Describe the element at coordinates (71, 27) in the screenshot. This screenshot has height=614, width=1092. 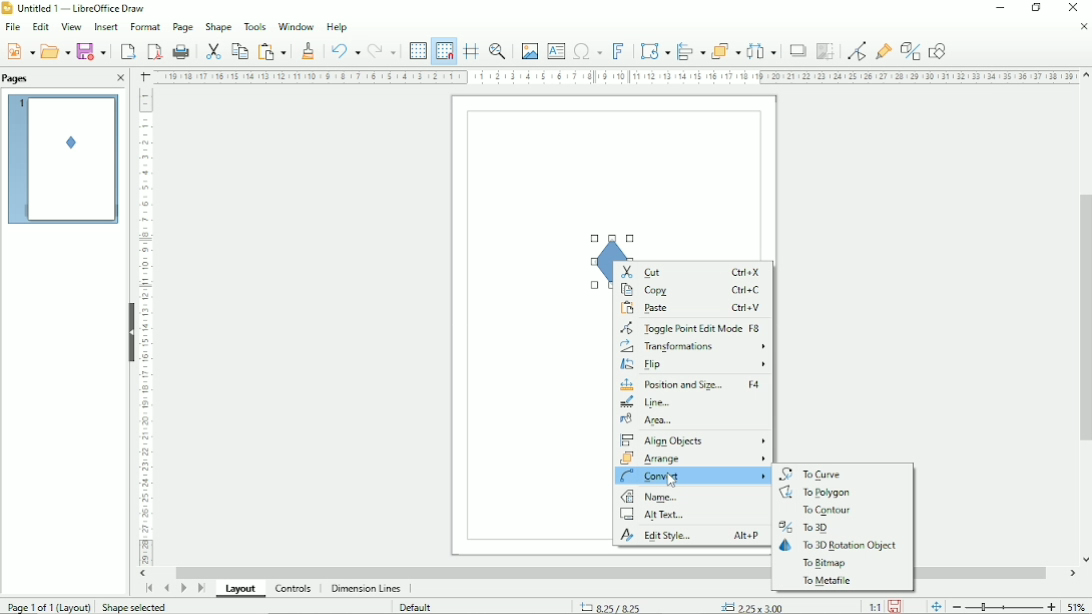
I see `View` at that location.